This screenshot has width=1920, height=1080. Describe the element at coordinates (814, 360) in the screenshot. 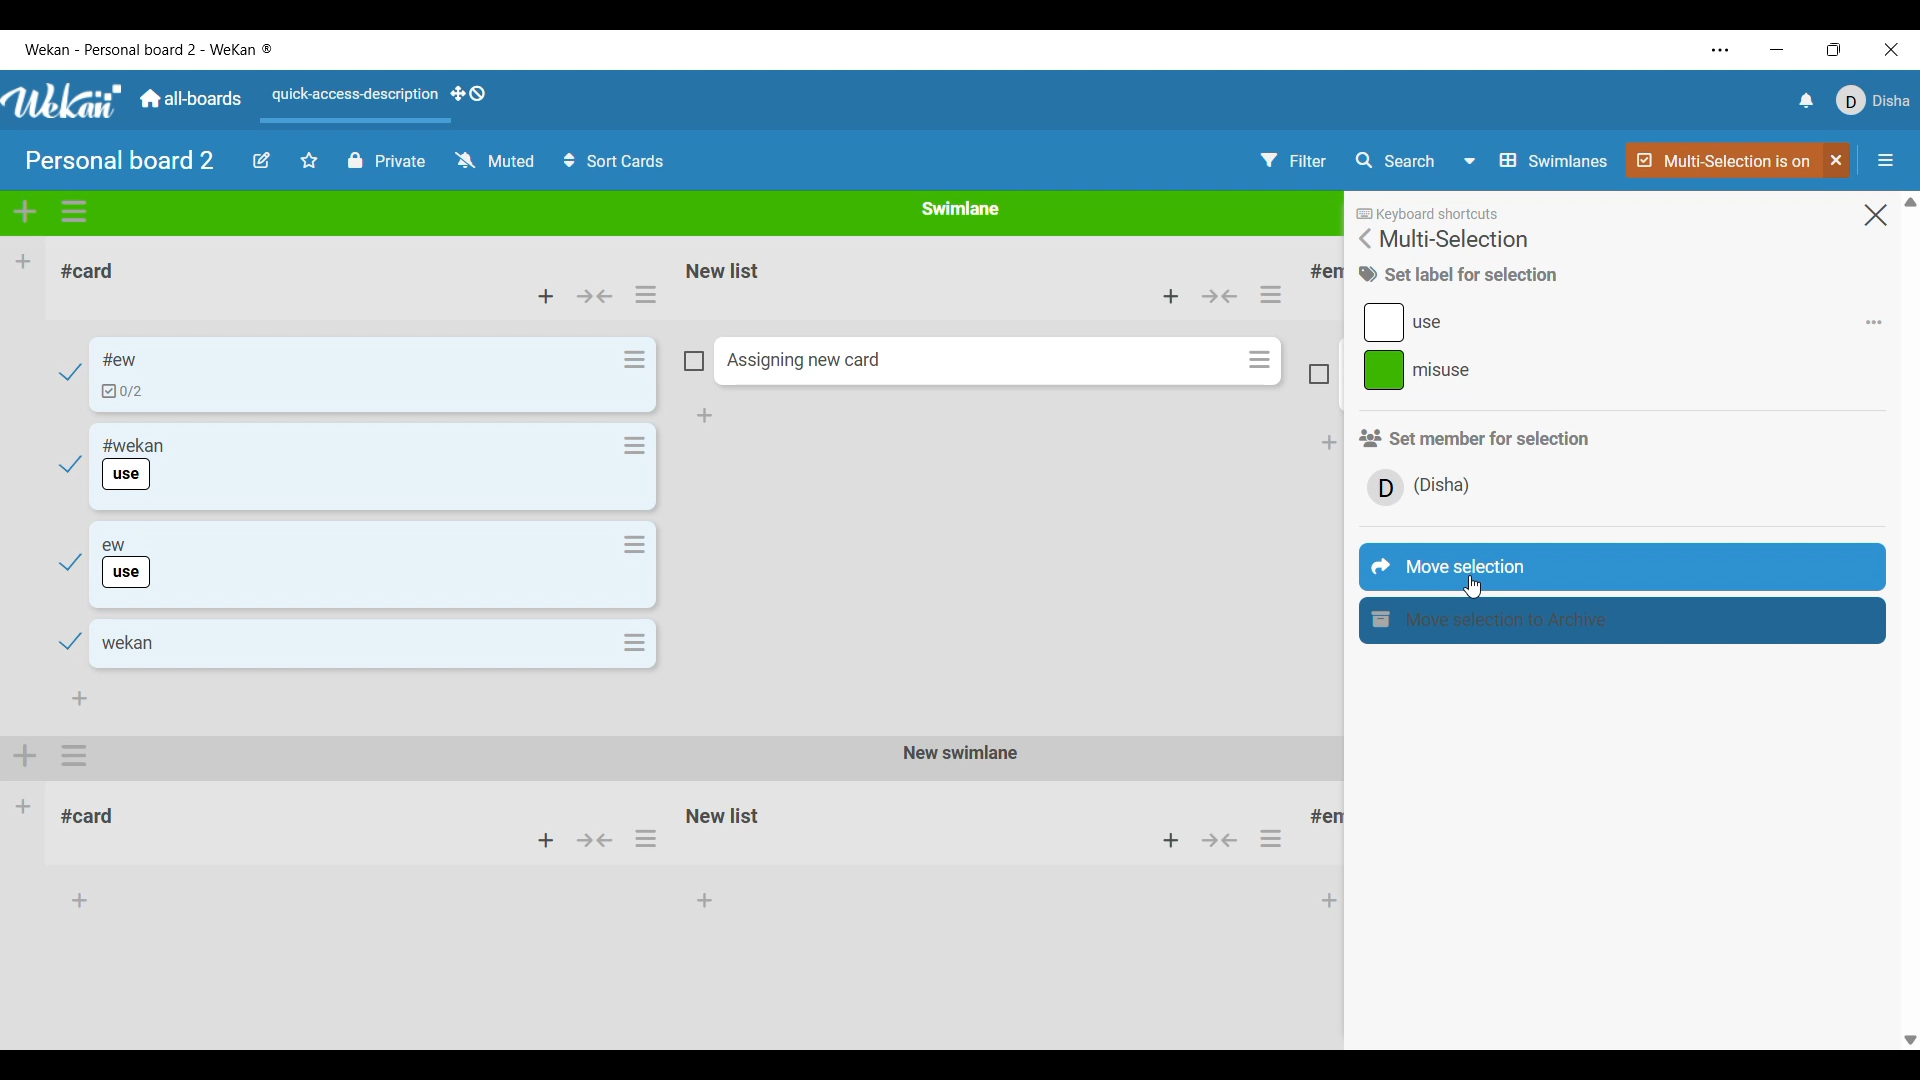

I see `Assigning Card name` at that location.